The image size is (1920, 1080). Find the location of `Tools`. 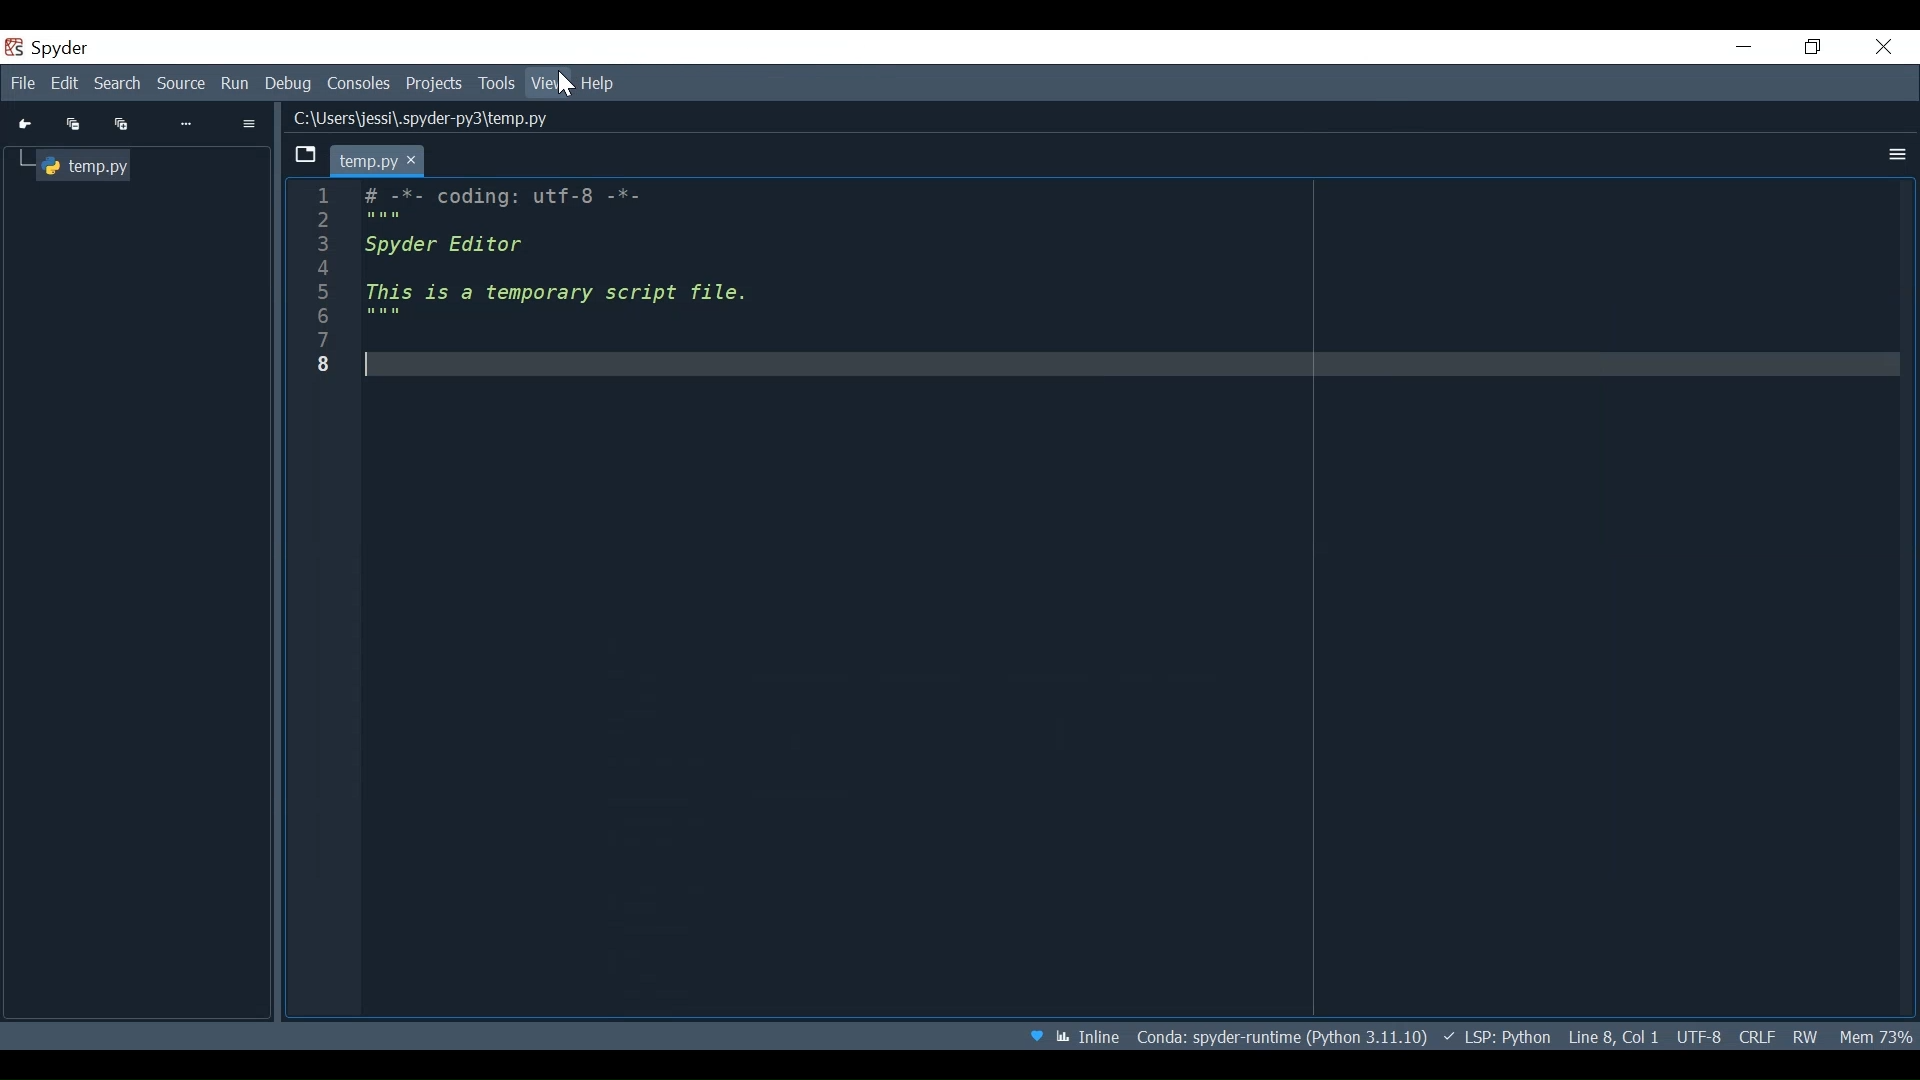

Tools is located at coordinates (497, 84).